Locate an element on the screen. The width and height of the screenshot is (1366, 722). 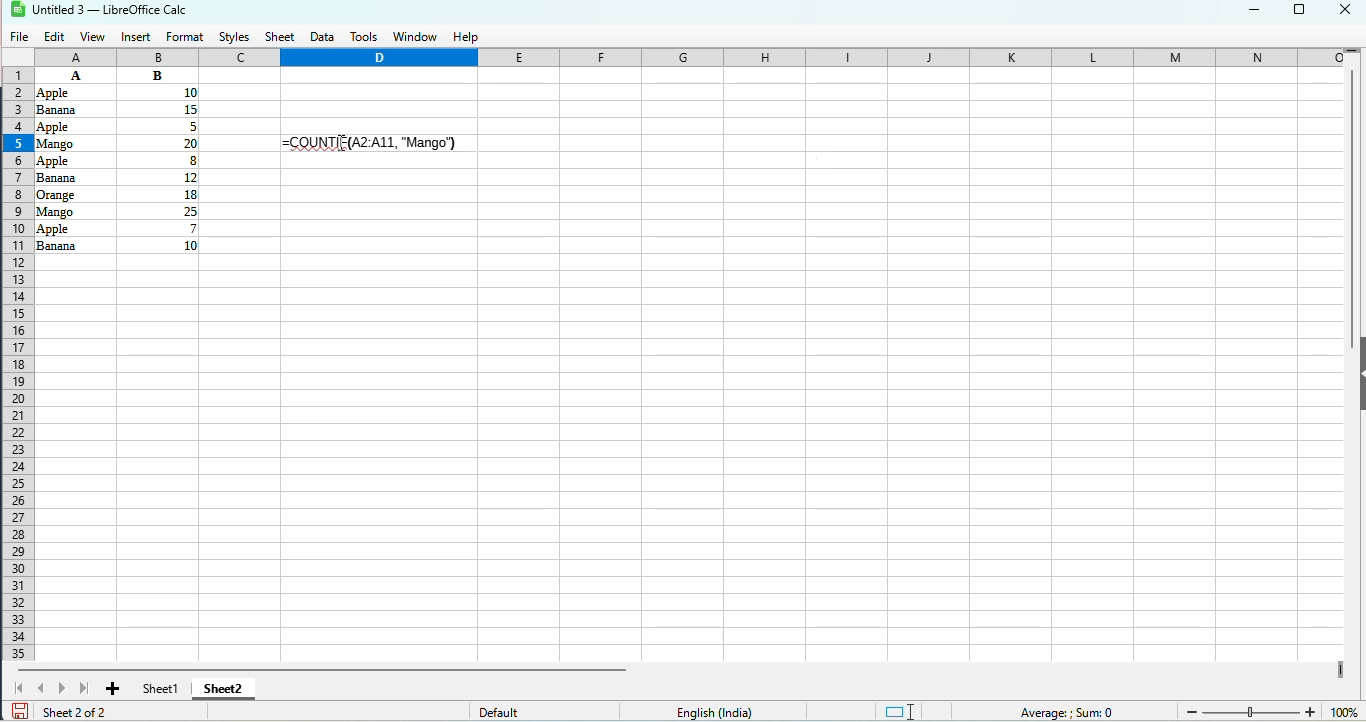
sheet2 is located at coordinates (224, 688).